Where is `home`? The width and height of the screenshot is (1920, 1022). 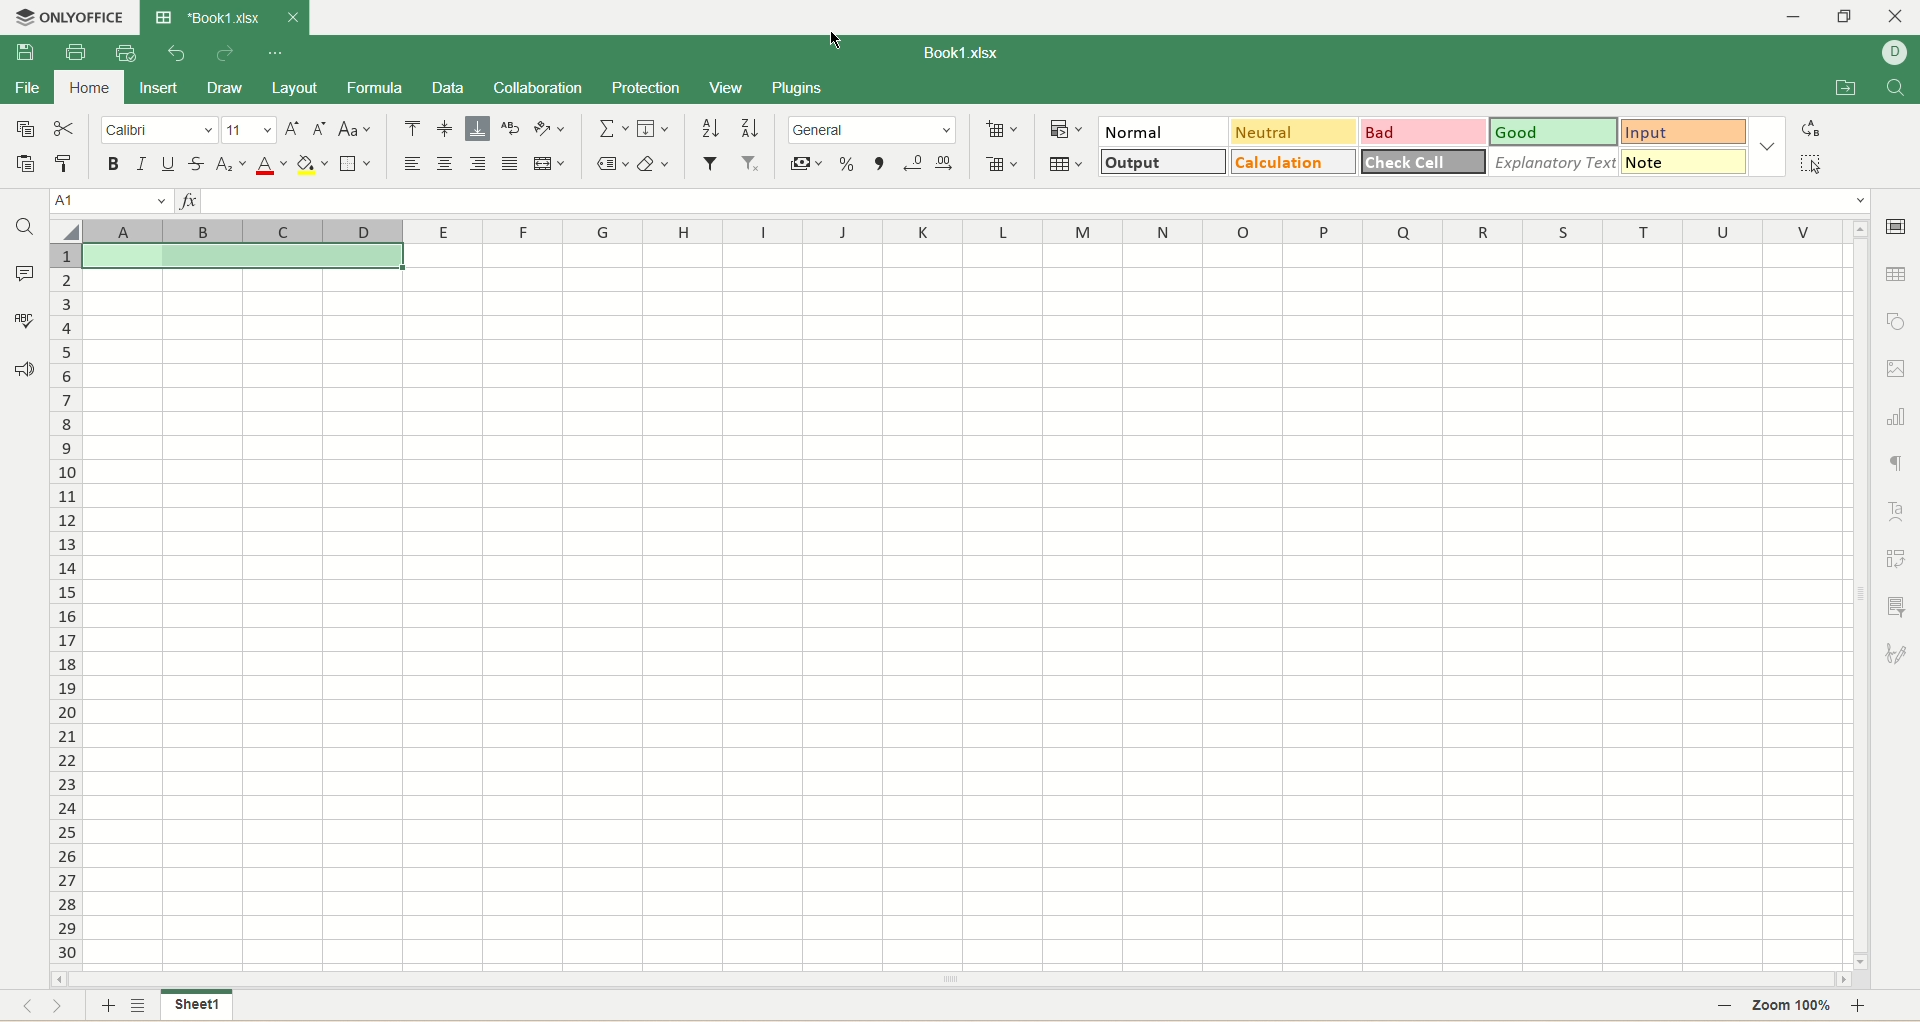 home is located at coordinates (83, 89).